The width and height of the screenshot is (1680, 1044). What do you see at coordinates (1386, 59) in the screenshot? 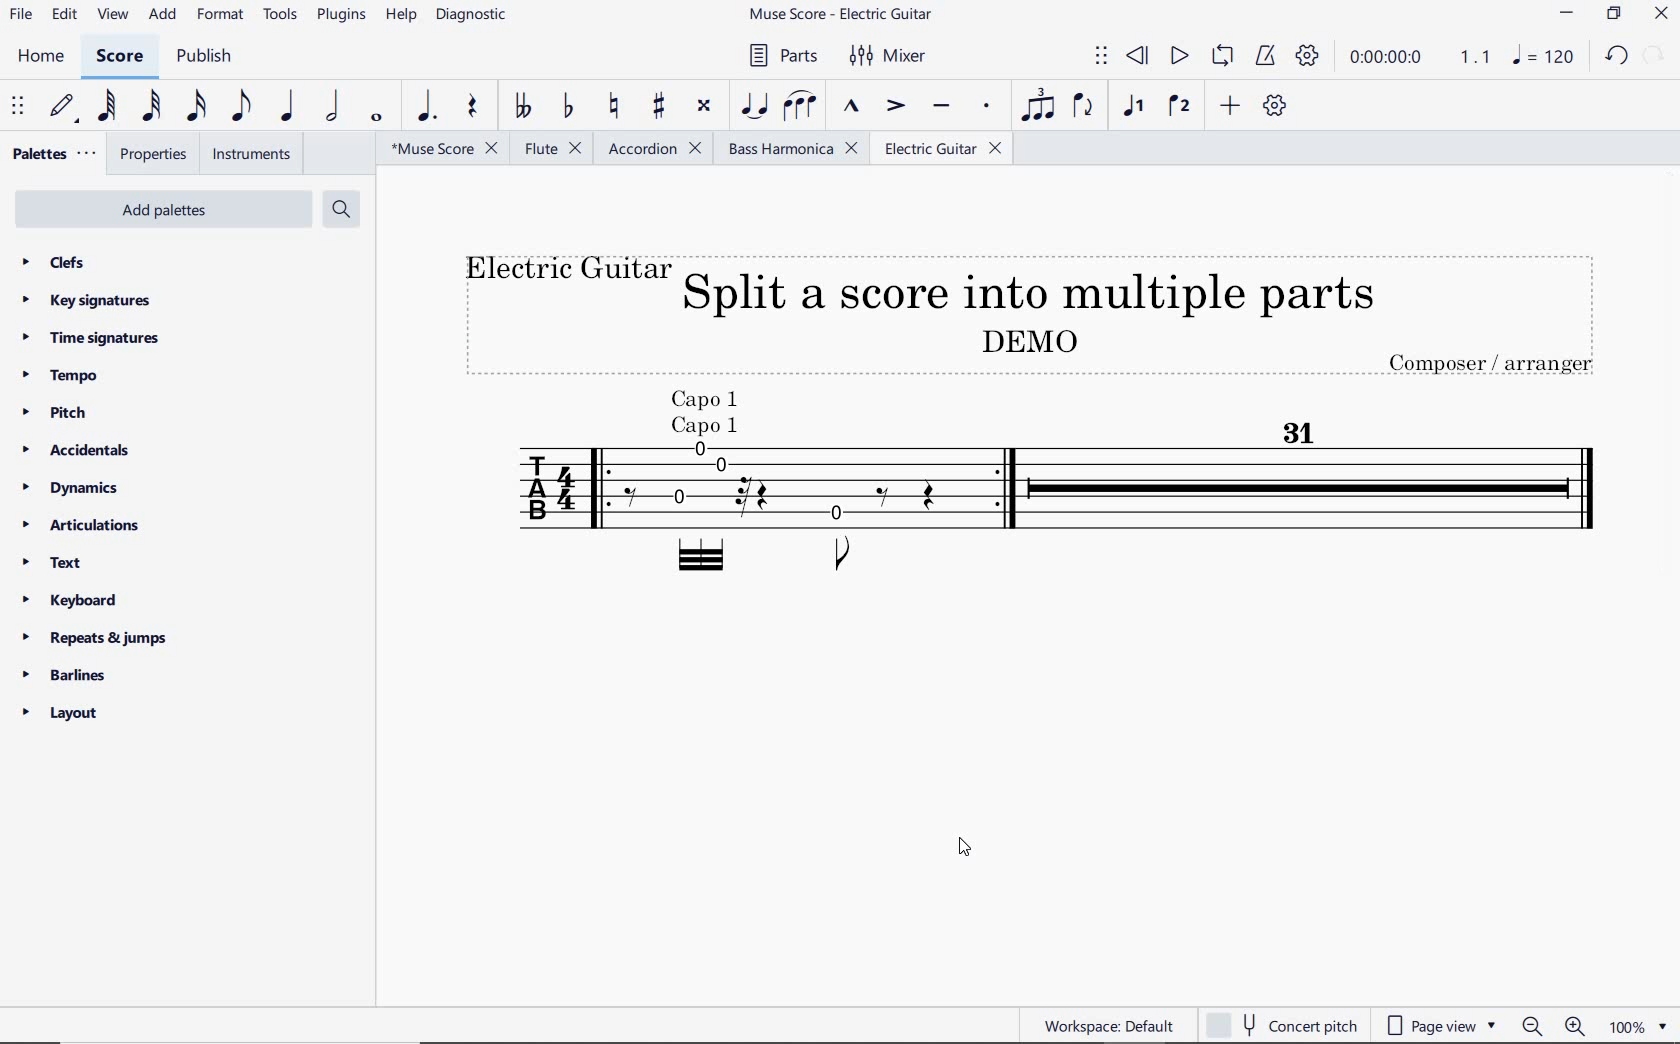
I see `playback time` at bounding box center [1386, 59].